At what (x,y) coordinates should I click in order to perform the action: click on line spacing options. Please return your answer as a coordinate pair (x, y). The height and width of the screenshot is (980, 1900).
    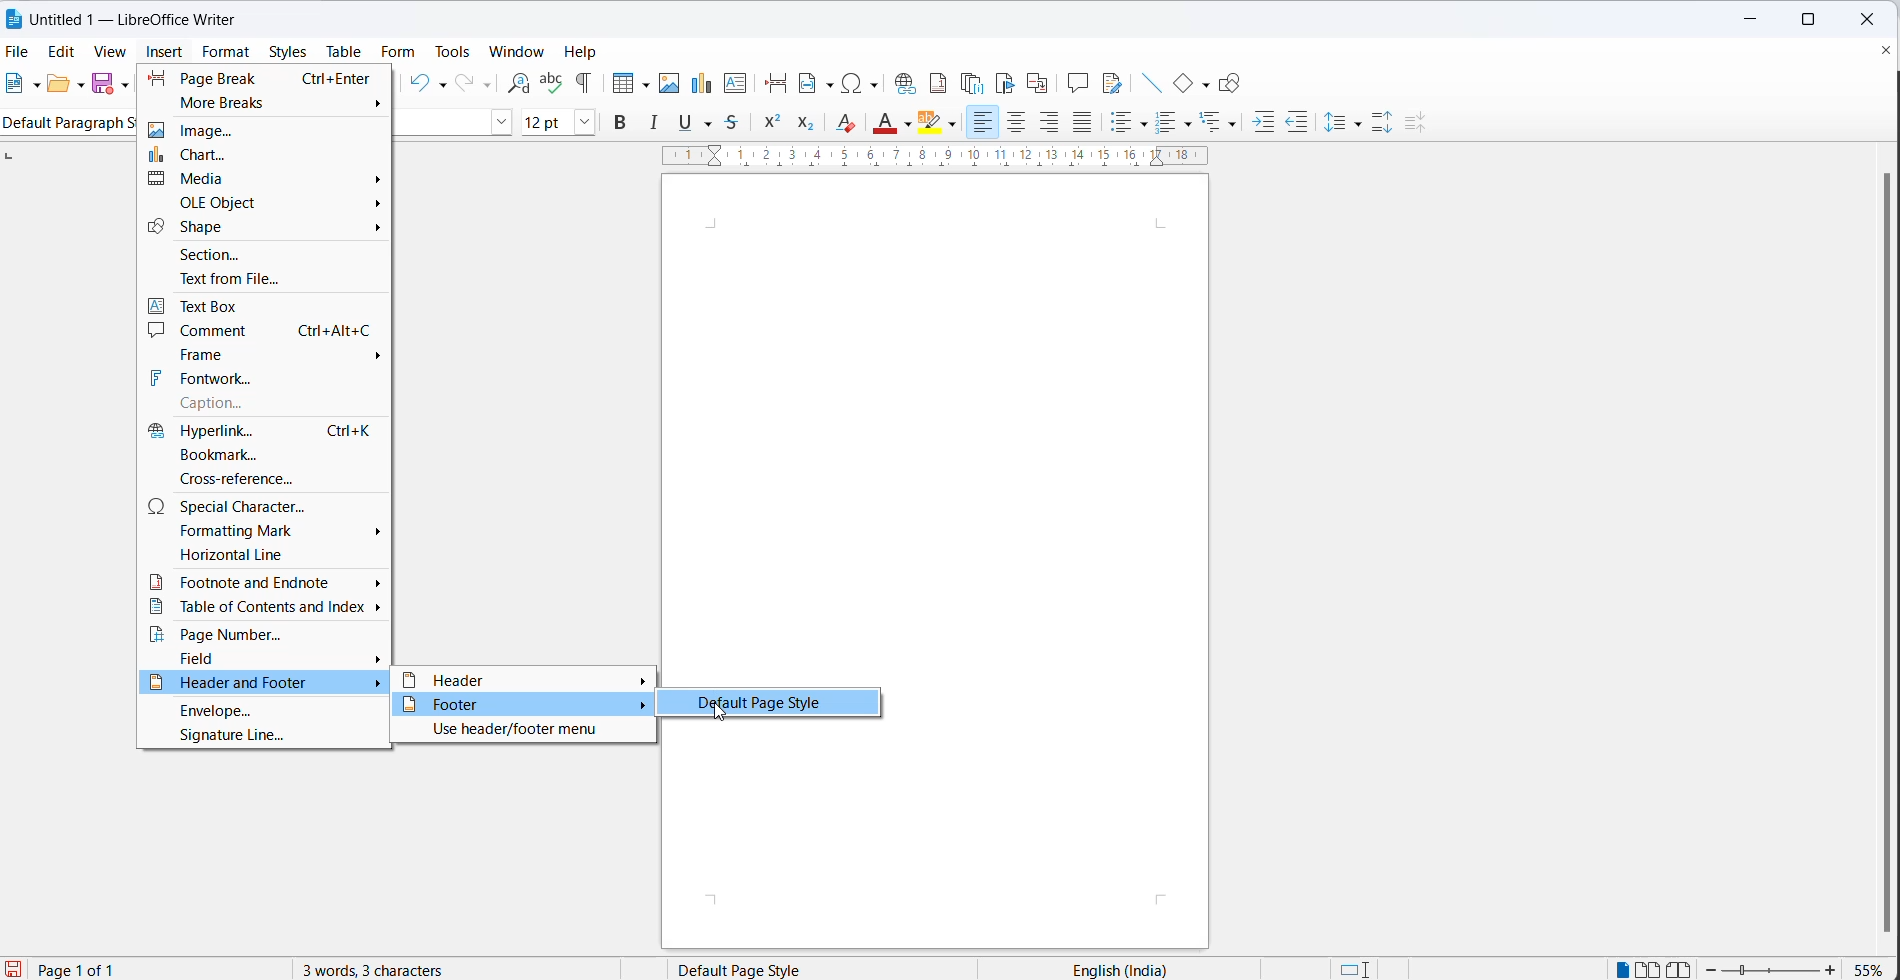
    Looking at the image, I should click on (1354, 125).